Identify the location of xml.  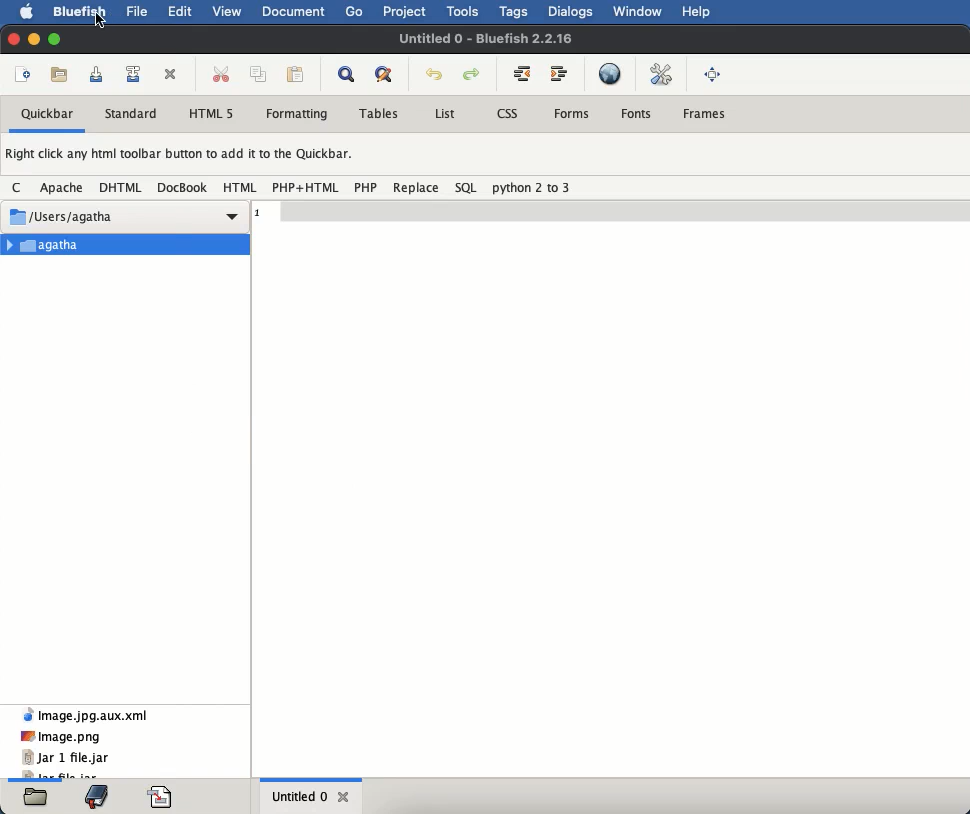
(85, 713).